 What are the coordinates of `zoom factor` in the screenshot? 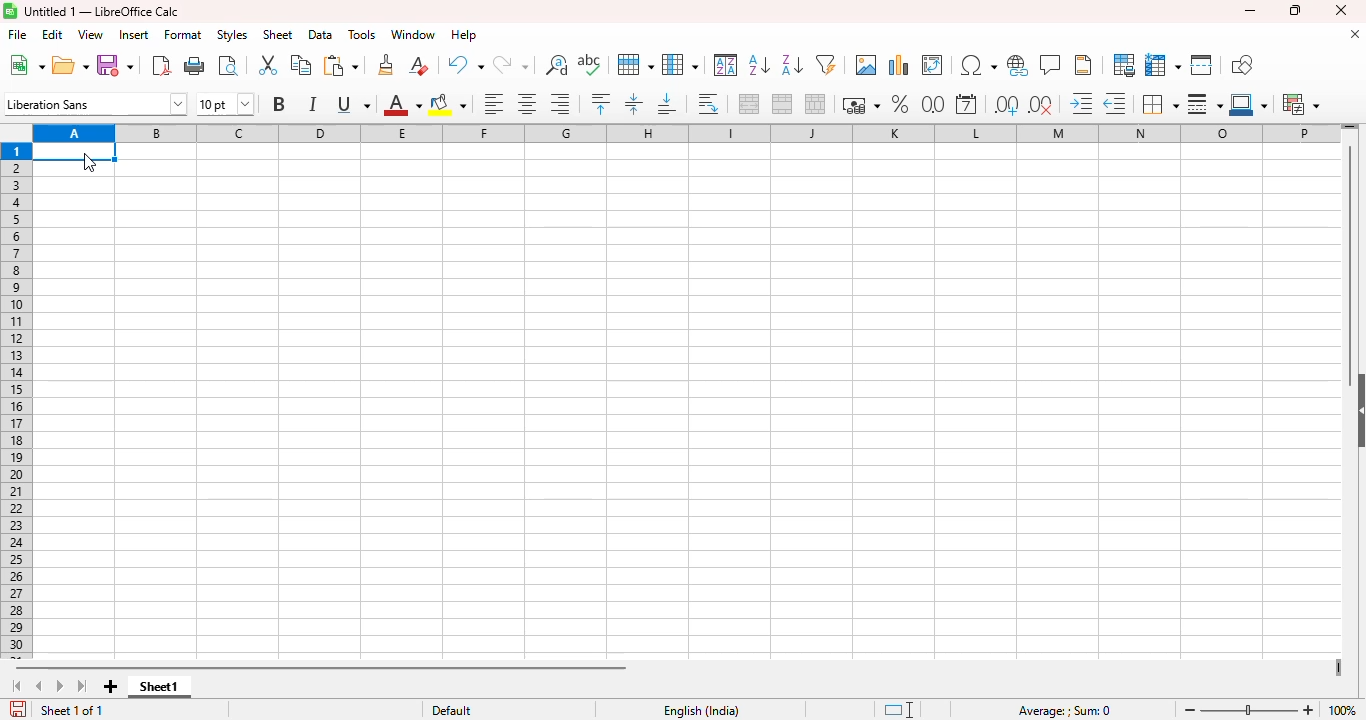 It's located at (1342, 711).